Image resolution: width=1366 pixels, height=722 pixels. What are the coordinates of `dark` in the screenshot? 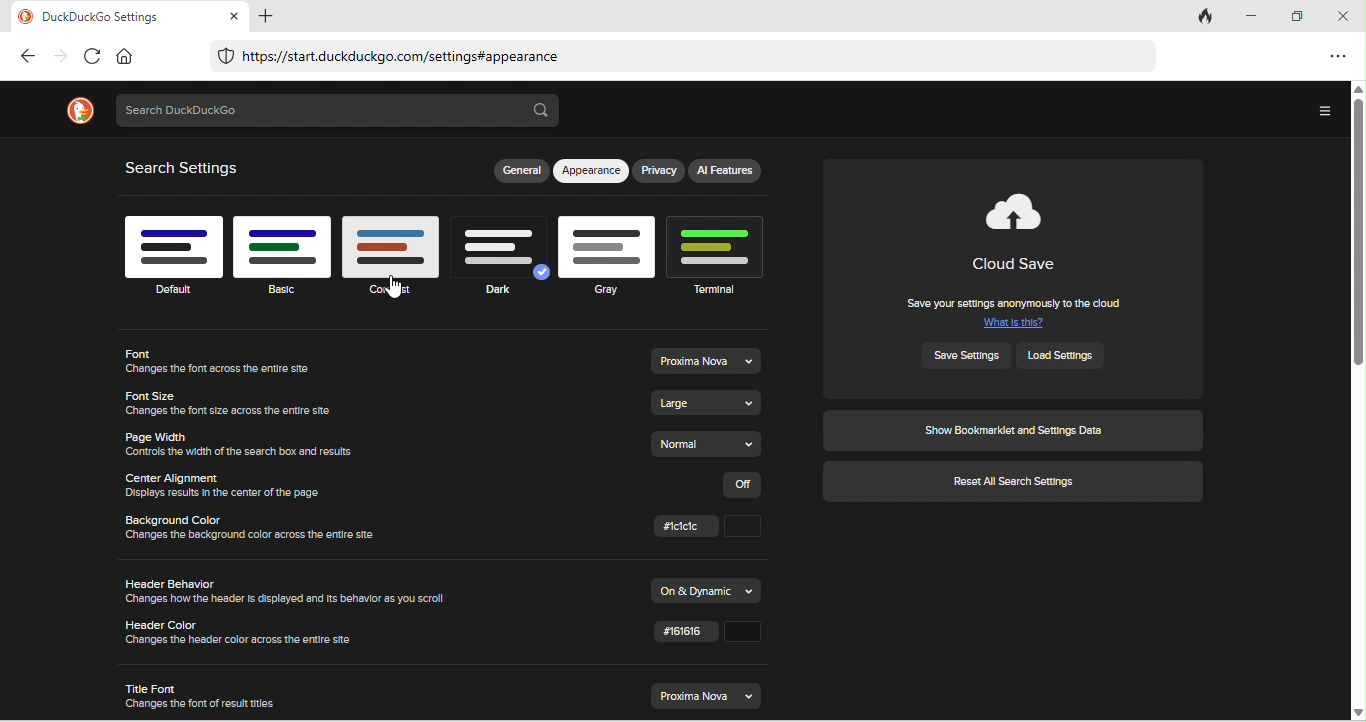 It's located at (501, 263).